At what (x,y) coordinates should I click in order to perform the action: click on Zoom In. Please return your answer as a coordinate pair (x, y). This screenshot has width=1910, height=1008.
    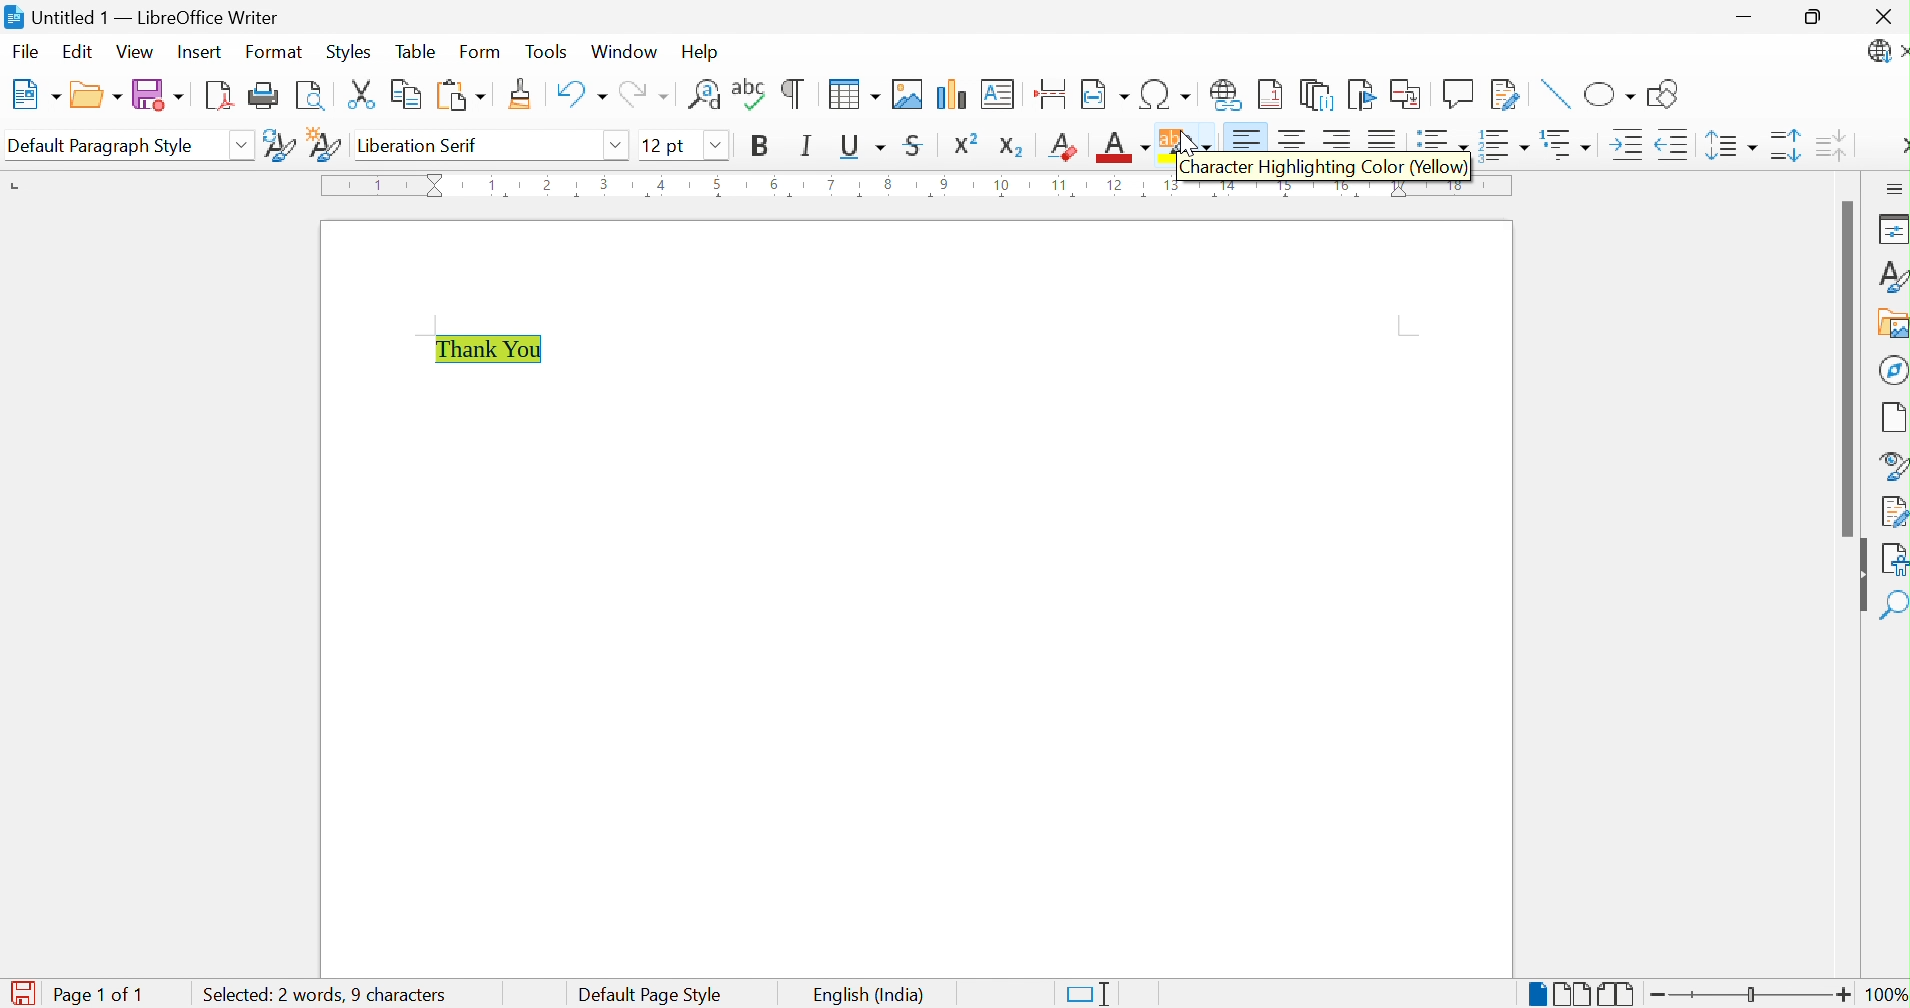
    Looking at the image, I should click on (1844, 993).